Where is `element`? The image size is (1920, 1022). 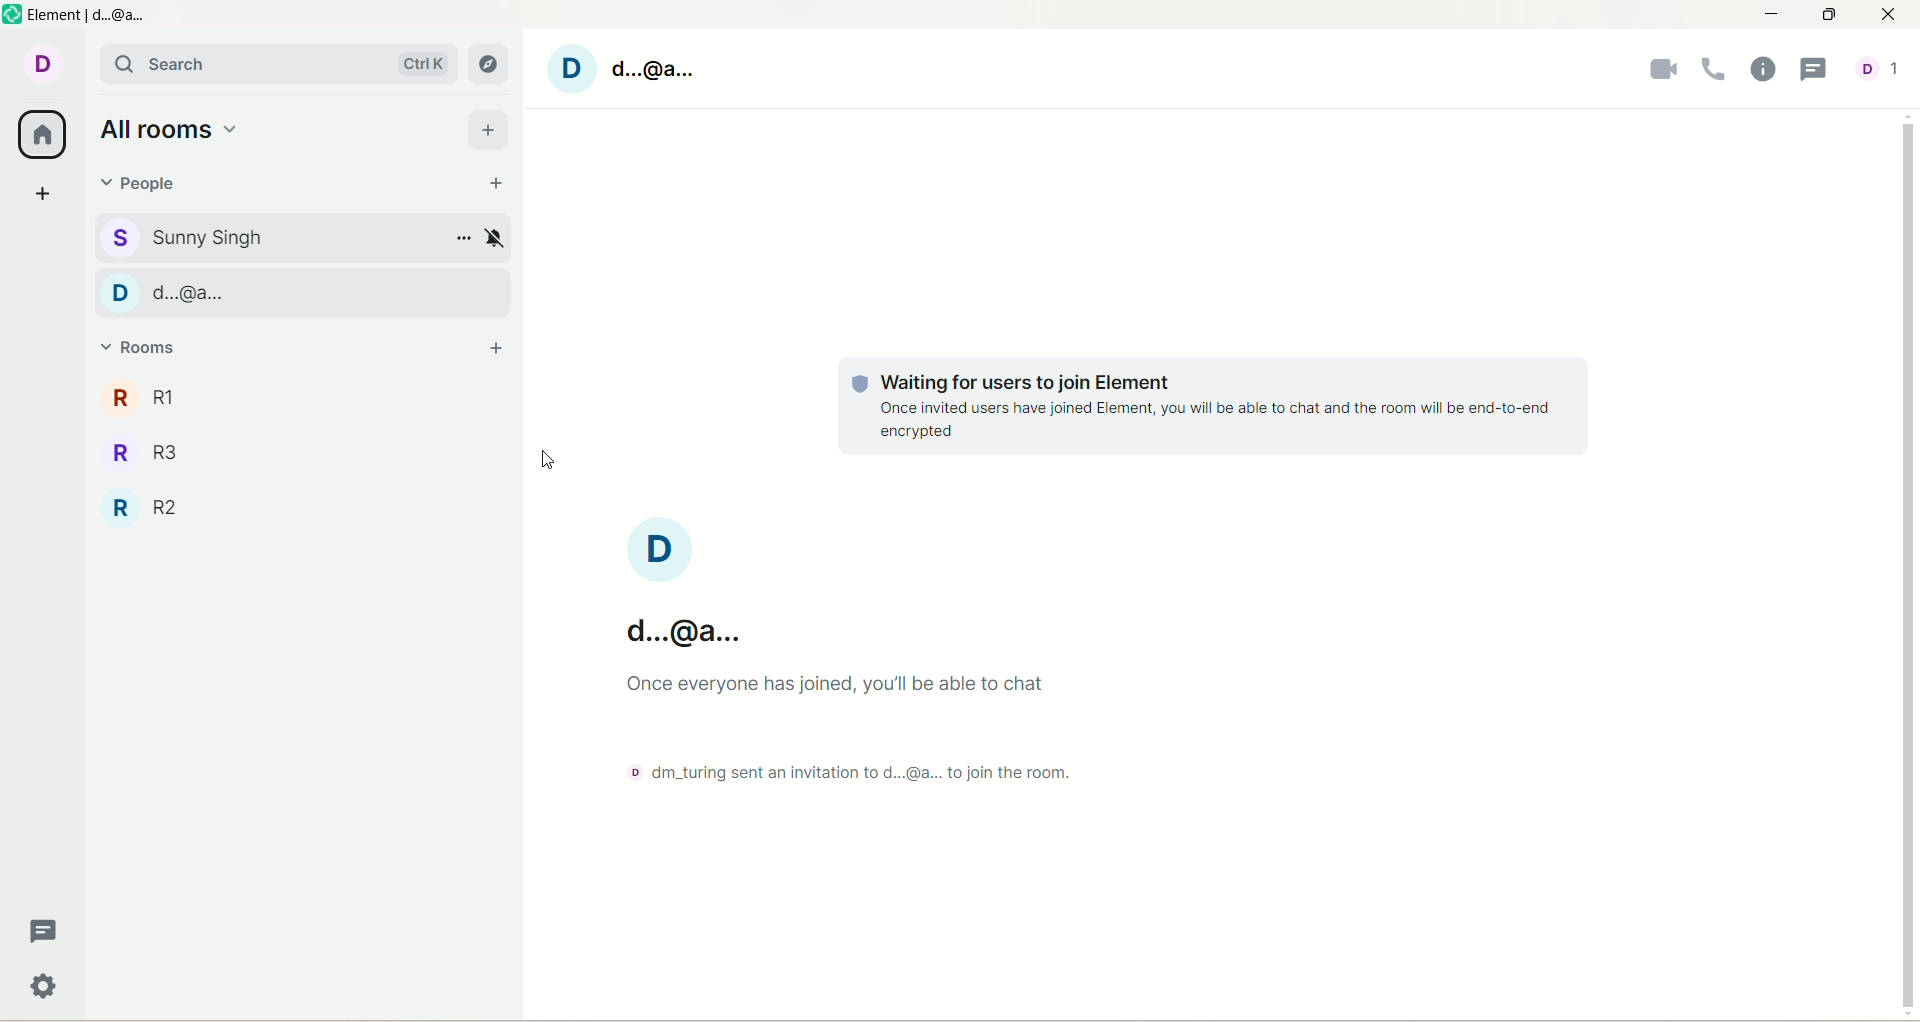
element is located at coordinates (91, 16).